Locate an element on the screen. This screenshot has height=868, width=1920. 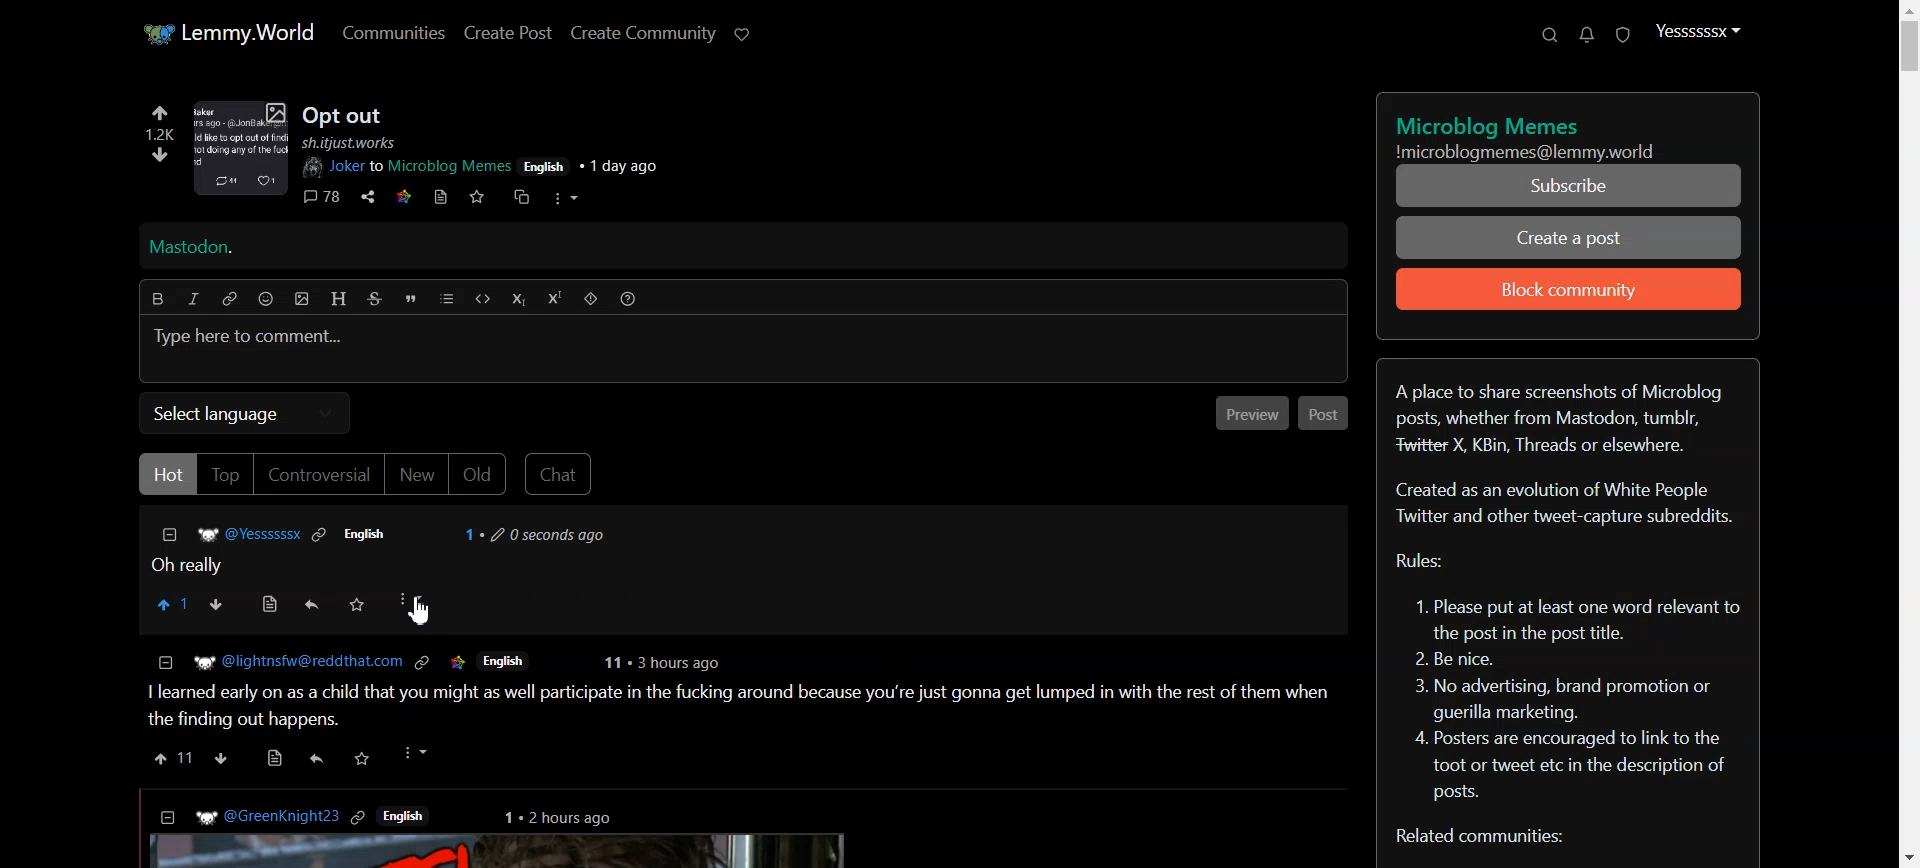
Profile is located at coordinates (1697, 30).